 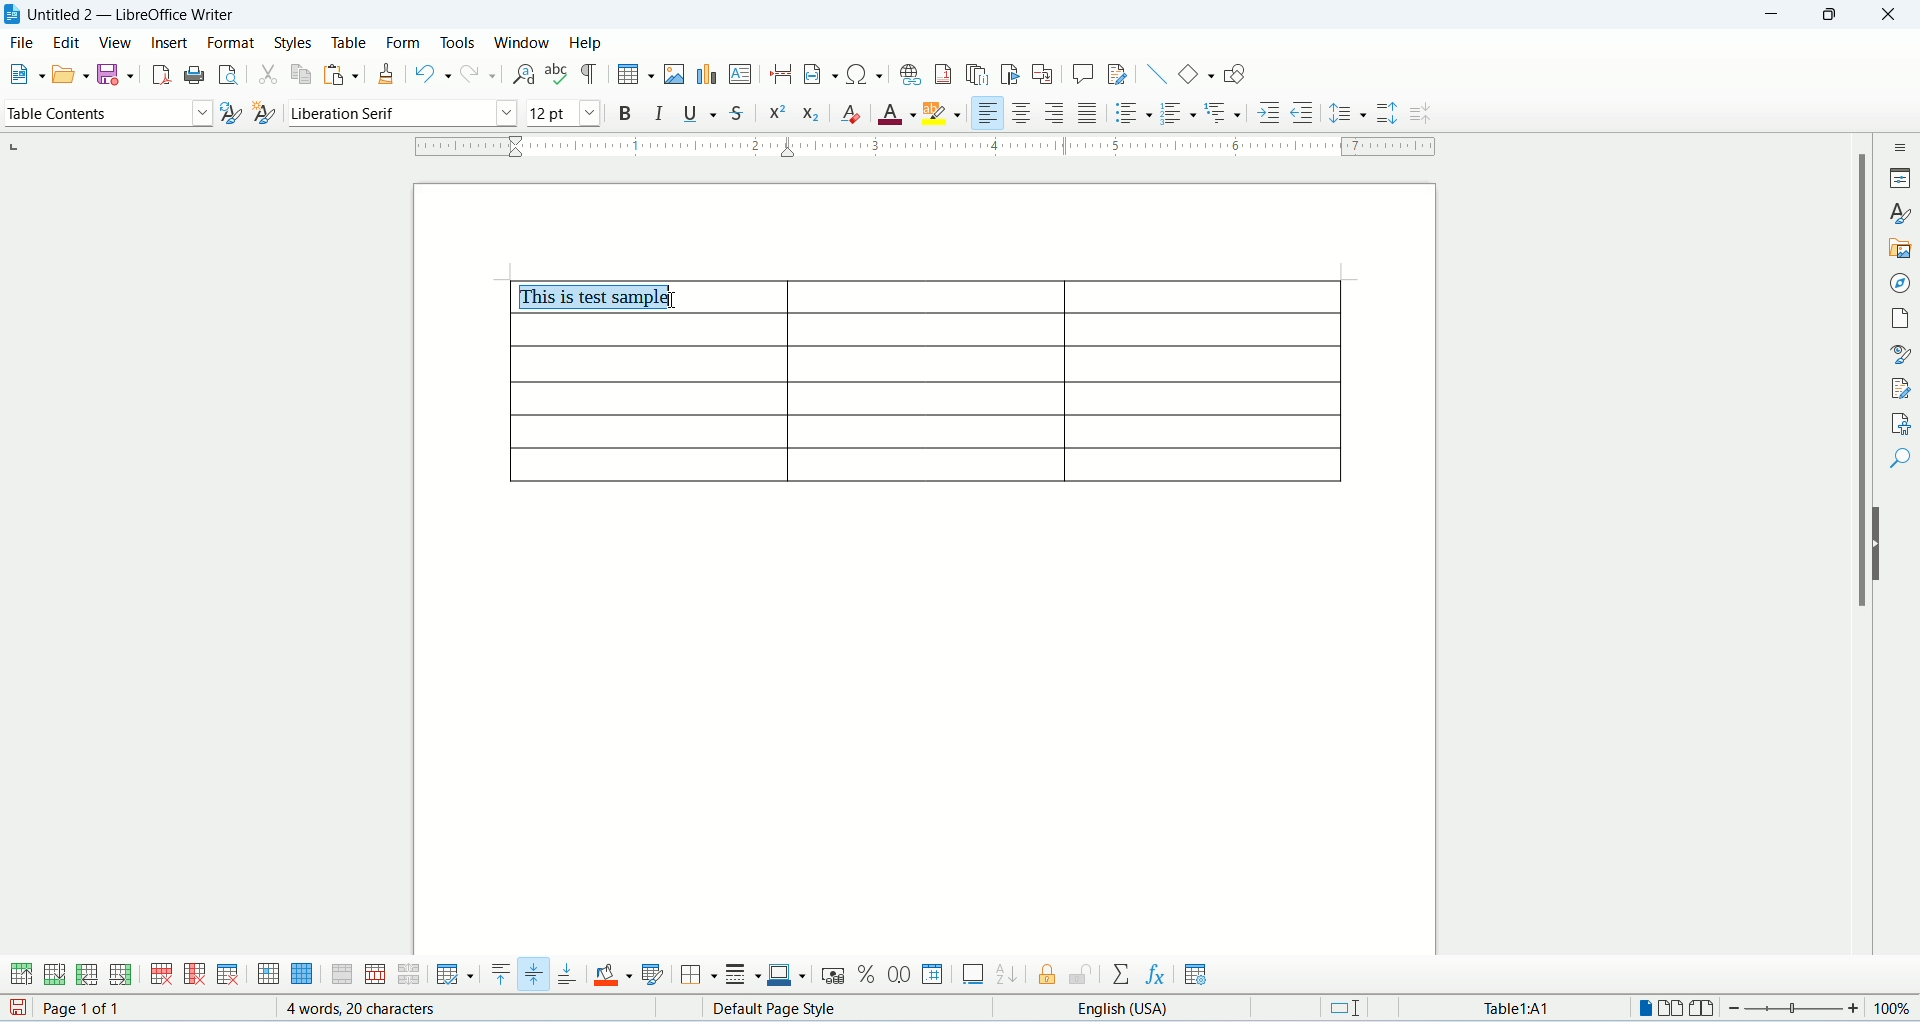 What do you see at coordinates (1226, 113) in the screenshot?
I see `outline format` at bounding box center [1226, 113].